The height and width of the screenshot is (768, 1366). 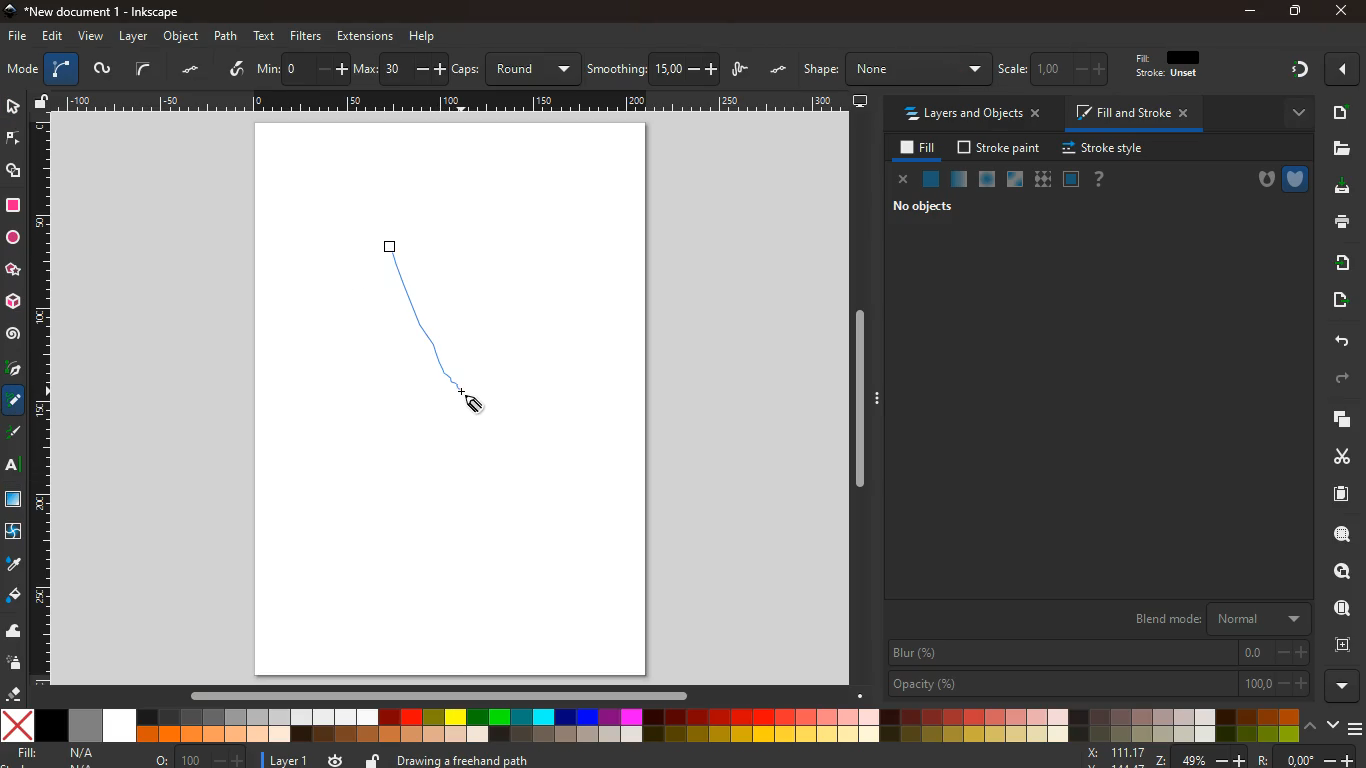 I want to click on diagram, so click(x=1299, y=72).